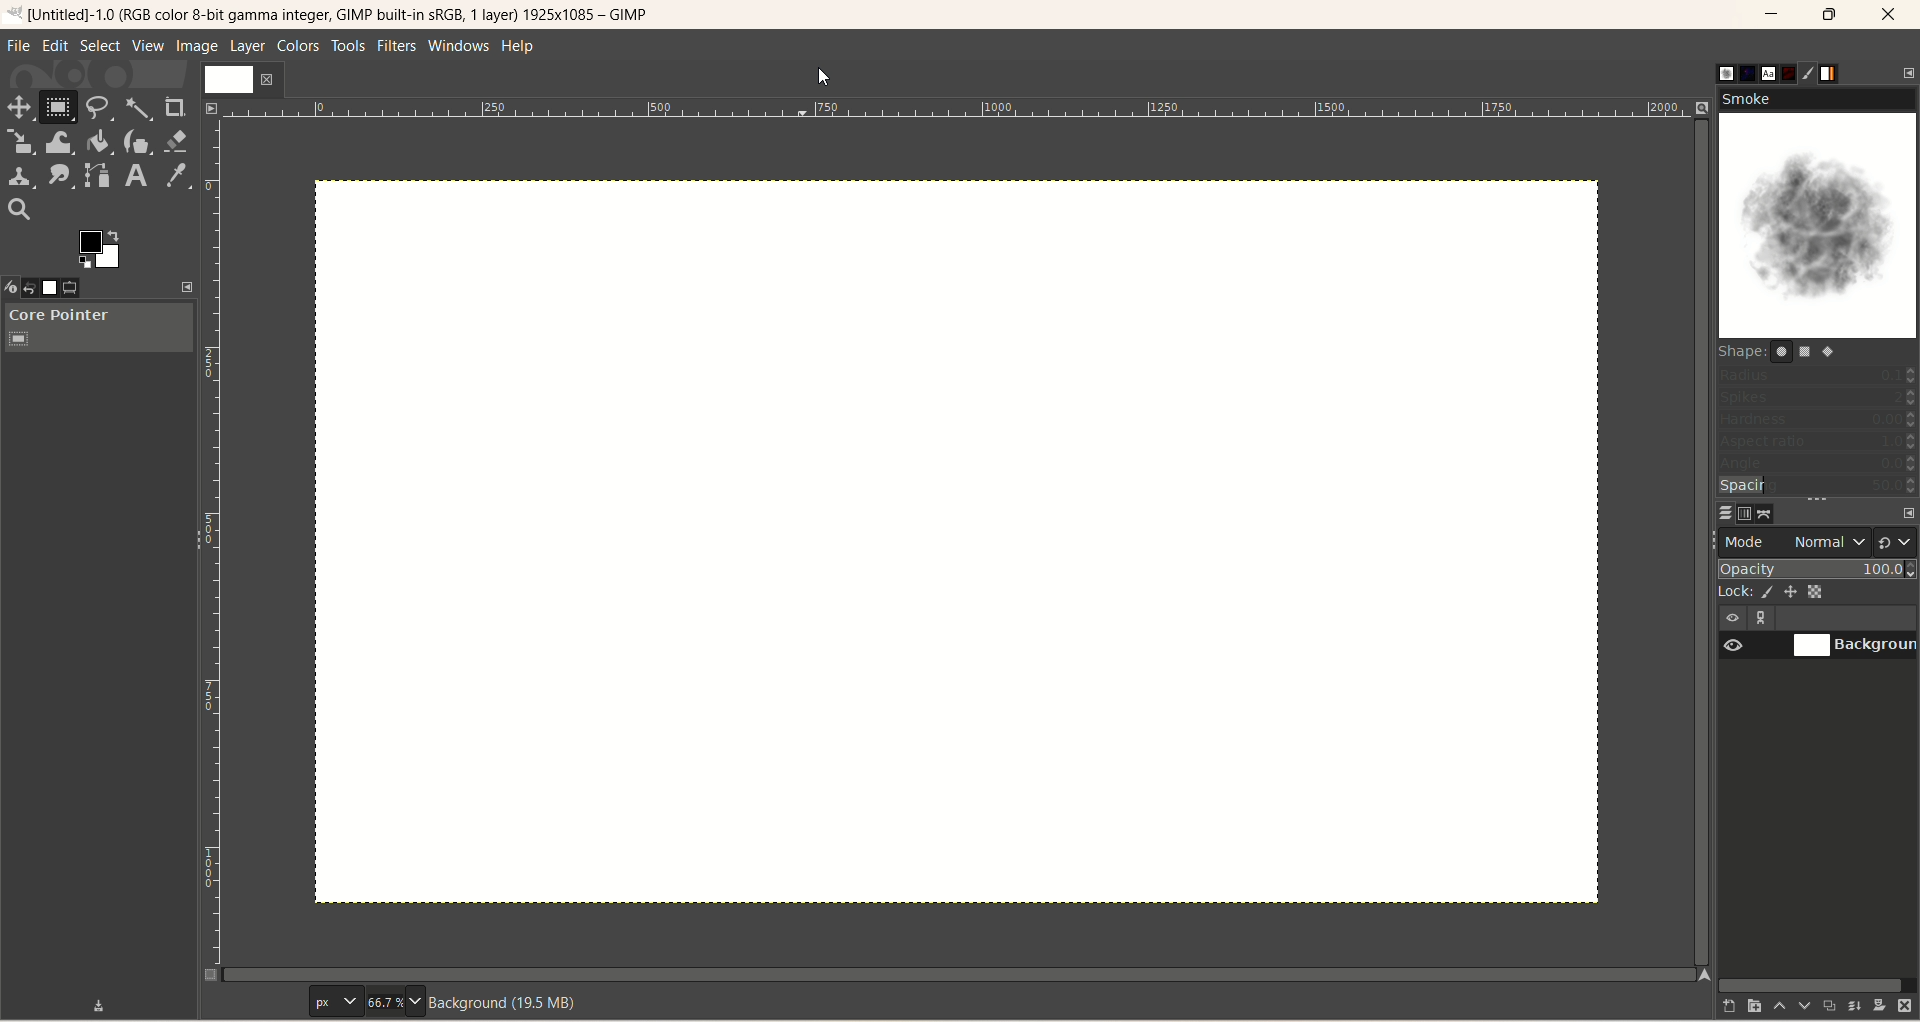  I want to click on save, so click(101, 1005).